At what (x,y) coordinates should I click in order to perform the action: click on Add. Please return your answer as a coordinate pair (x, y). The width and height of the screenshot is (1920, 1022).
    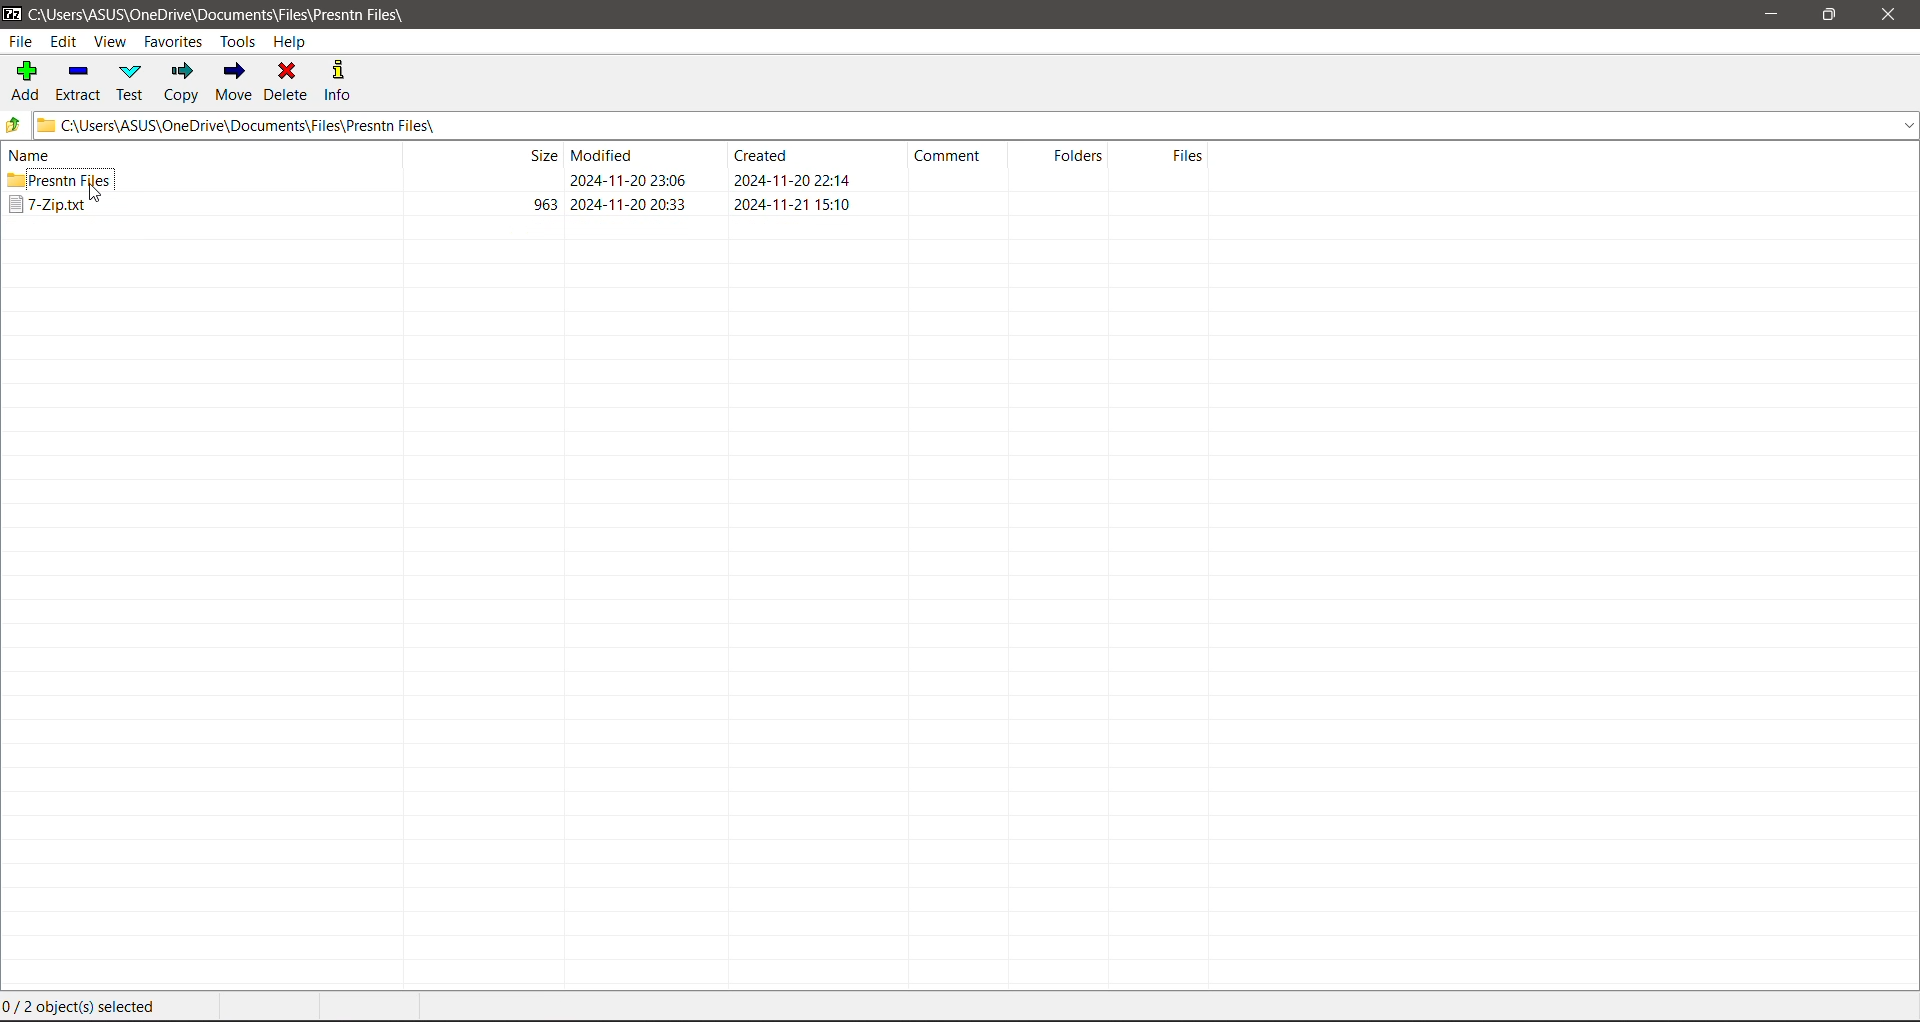
    Looking at the image, I should click on (23, 82).